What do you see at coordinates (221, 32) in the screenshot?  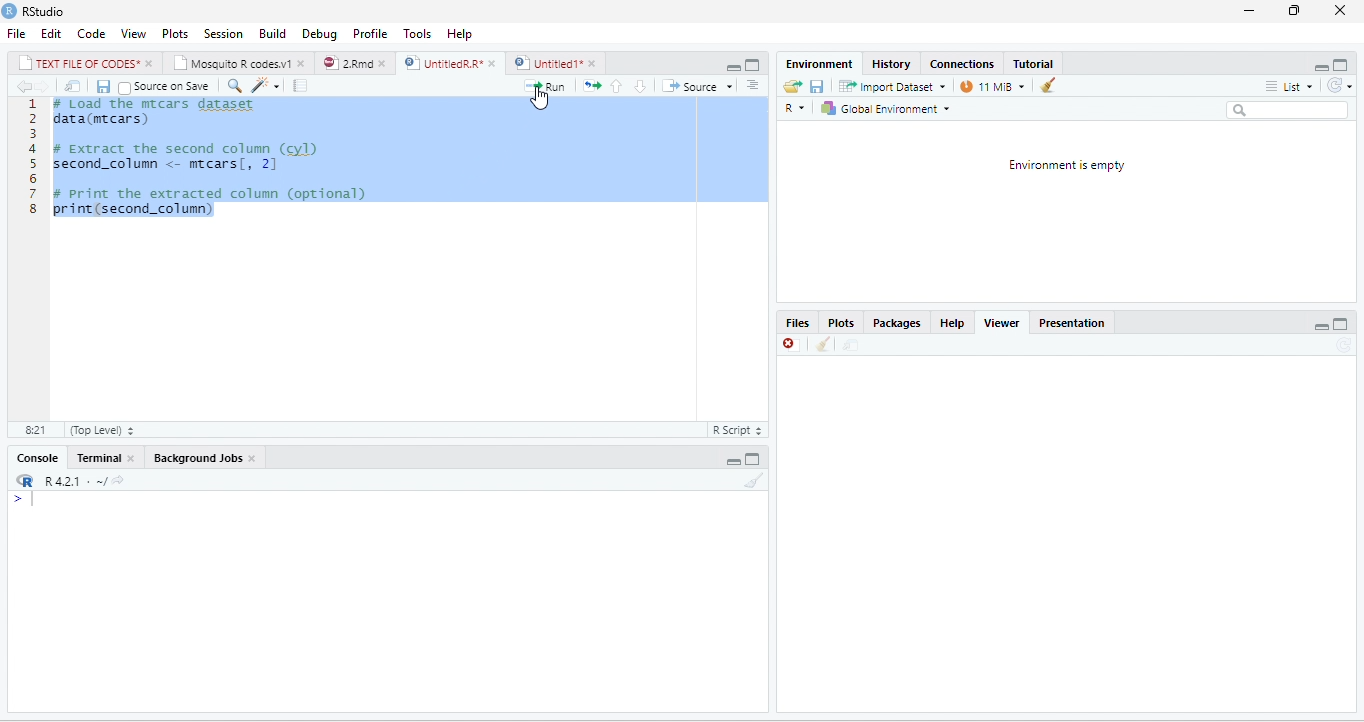 I see `Session` at bounding box center [221, 32].